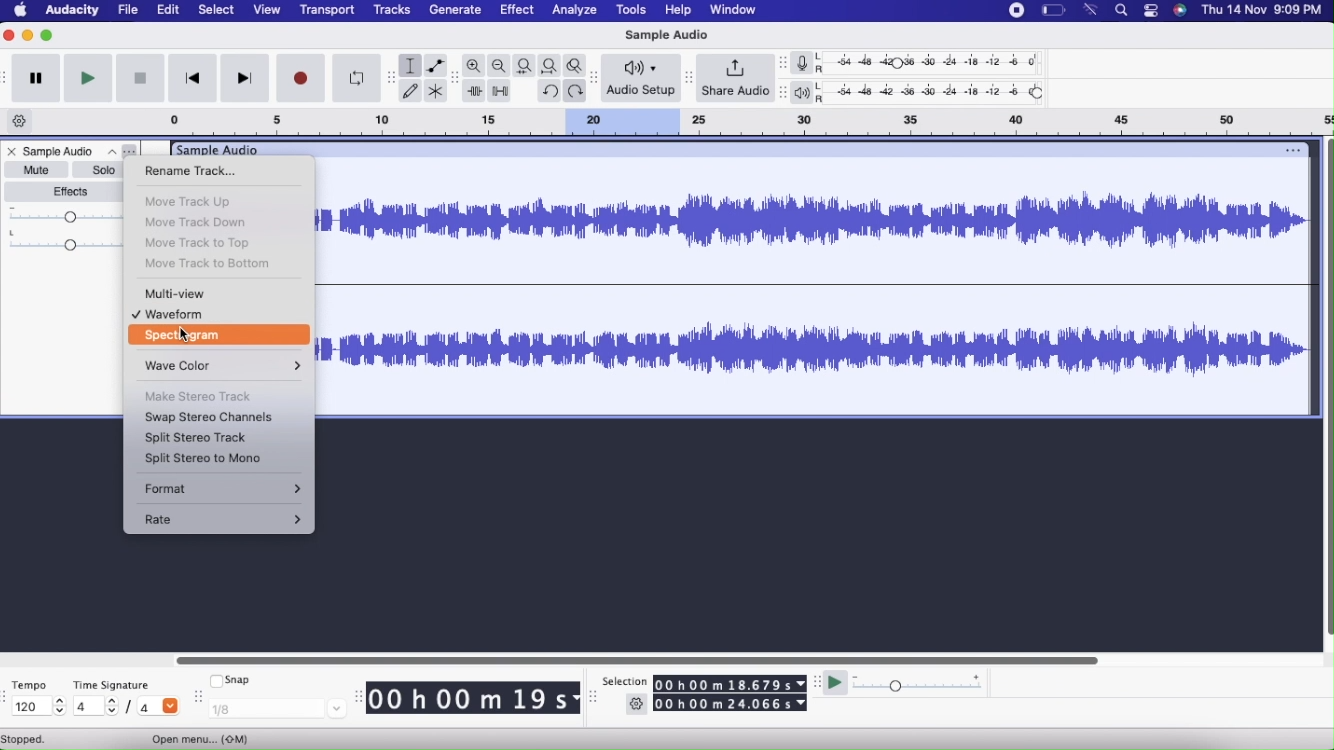 This screenshot has height=750, width=1334. Describe the element at coordinates (197, 222) in the screenshot. I see `Move Track Down` at that location.